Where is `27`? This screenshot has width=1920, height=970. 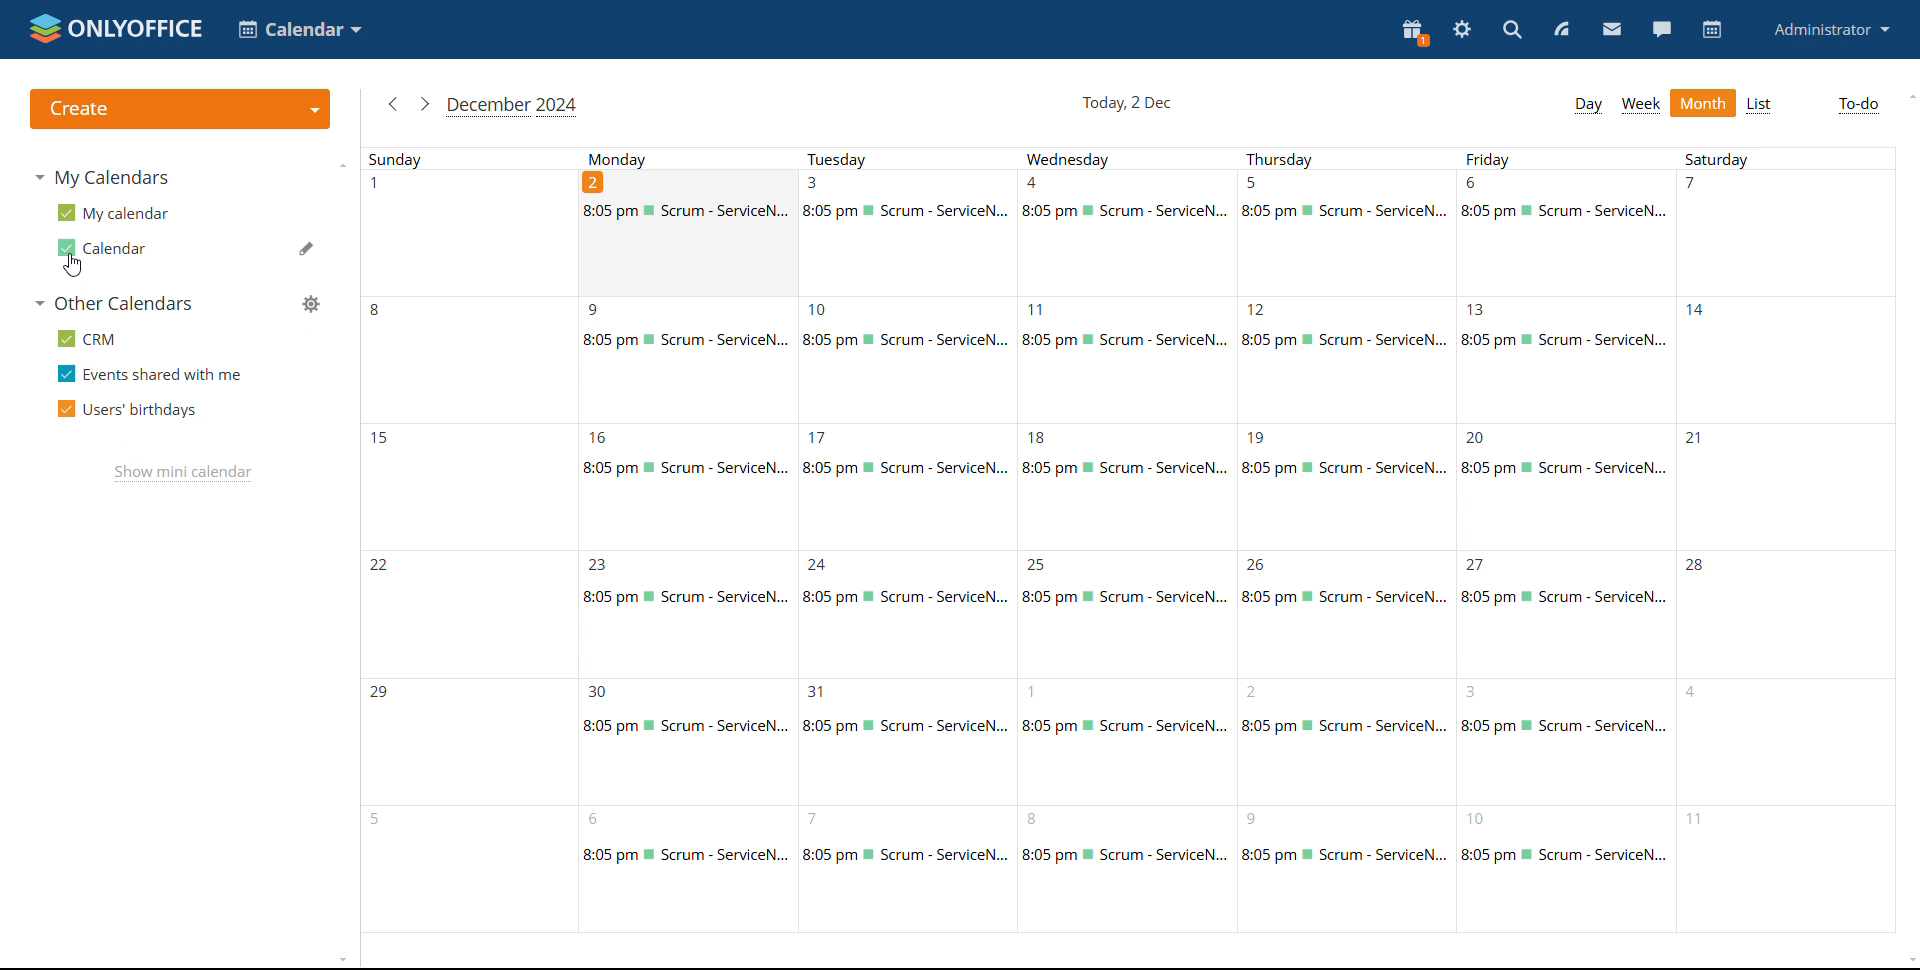 27 is located at coordinates (1564, 616).